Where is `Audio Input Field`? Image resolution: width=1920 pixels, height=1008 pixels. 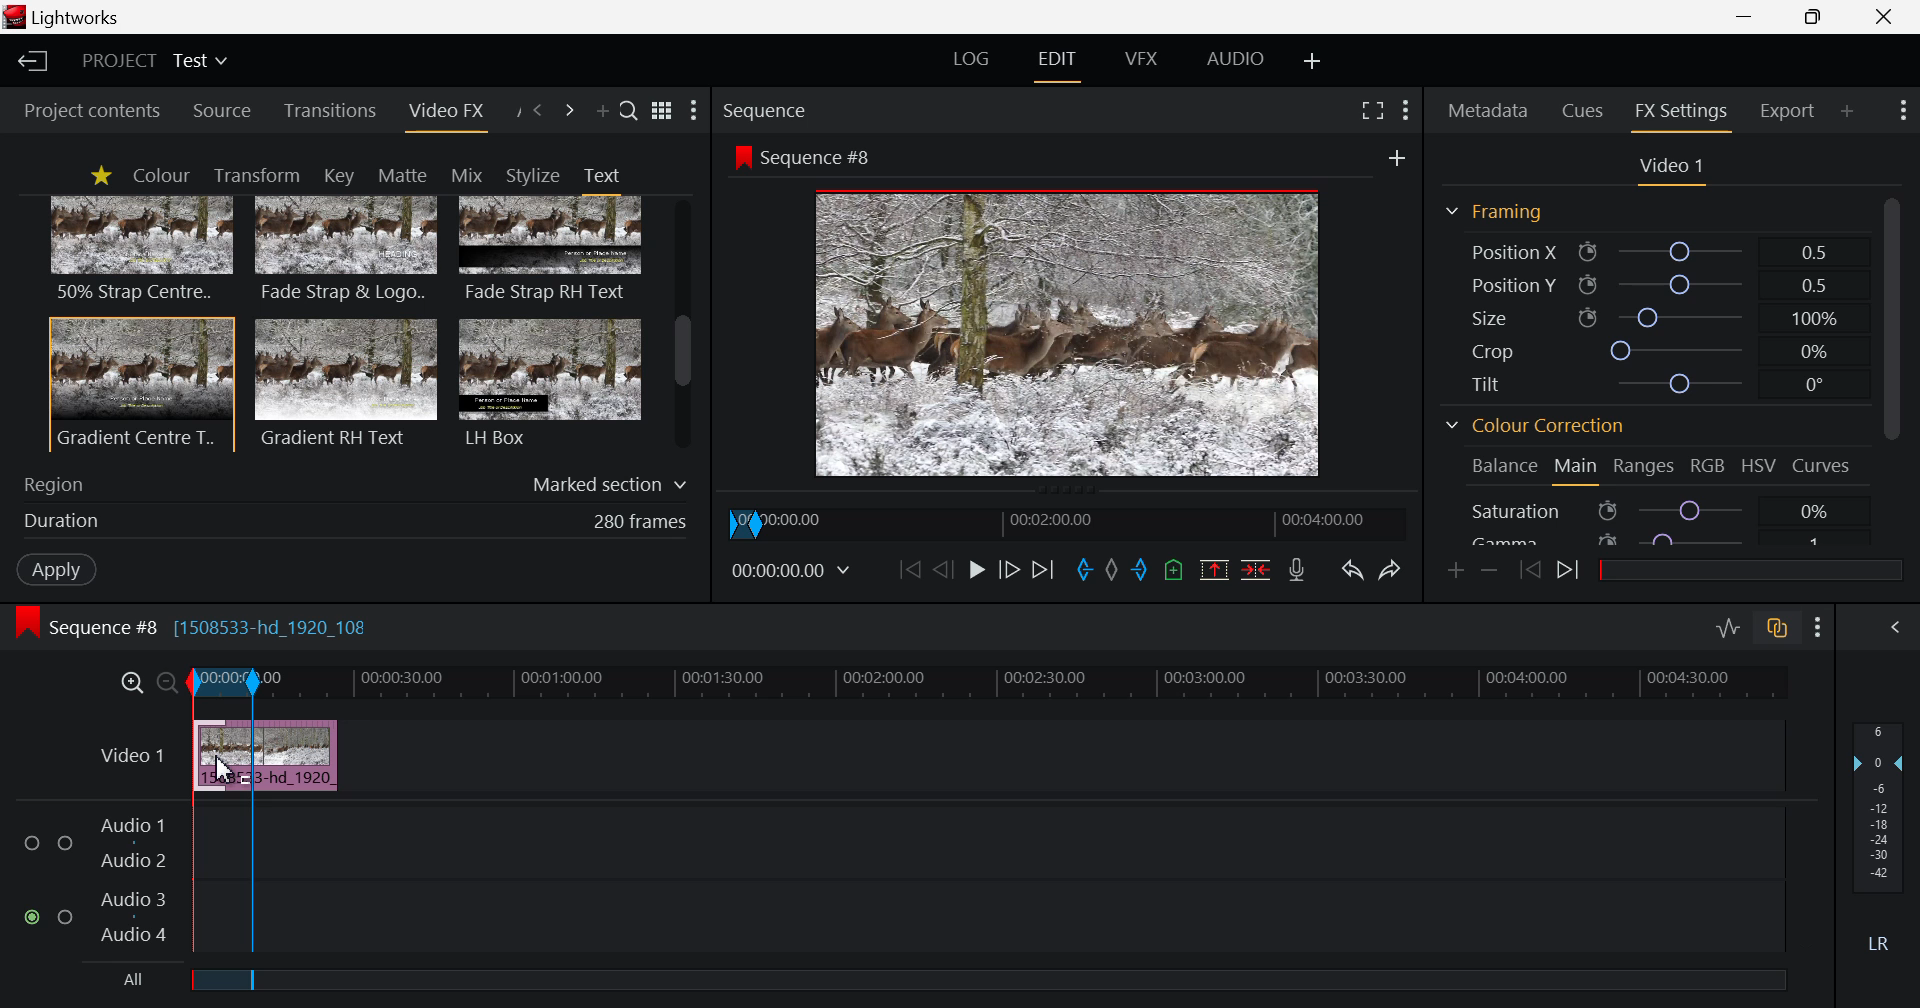 Audio Input Field is located at coordinates (991, 876).